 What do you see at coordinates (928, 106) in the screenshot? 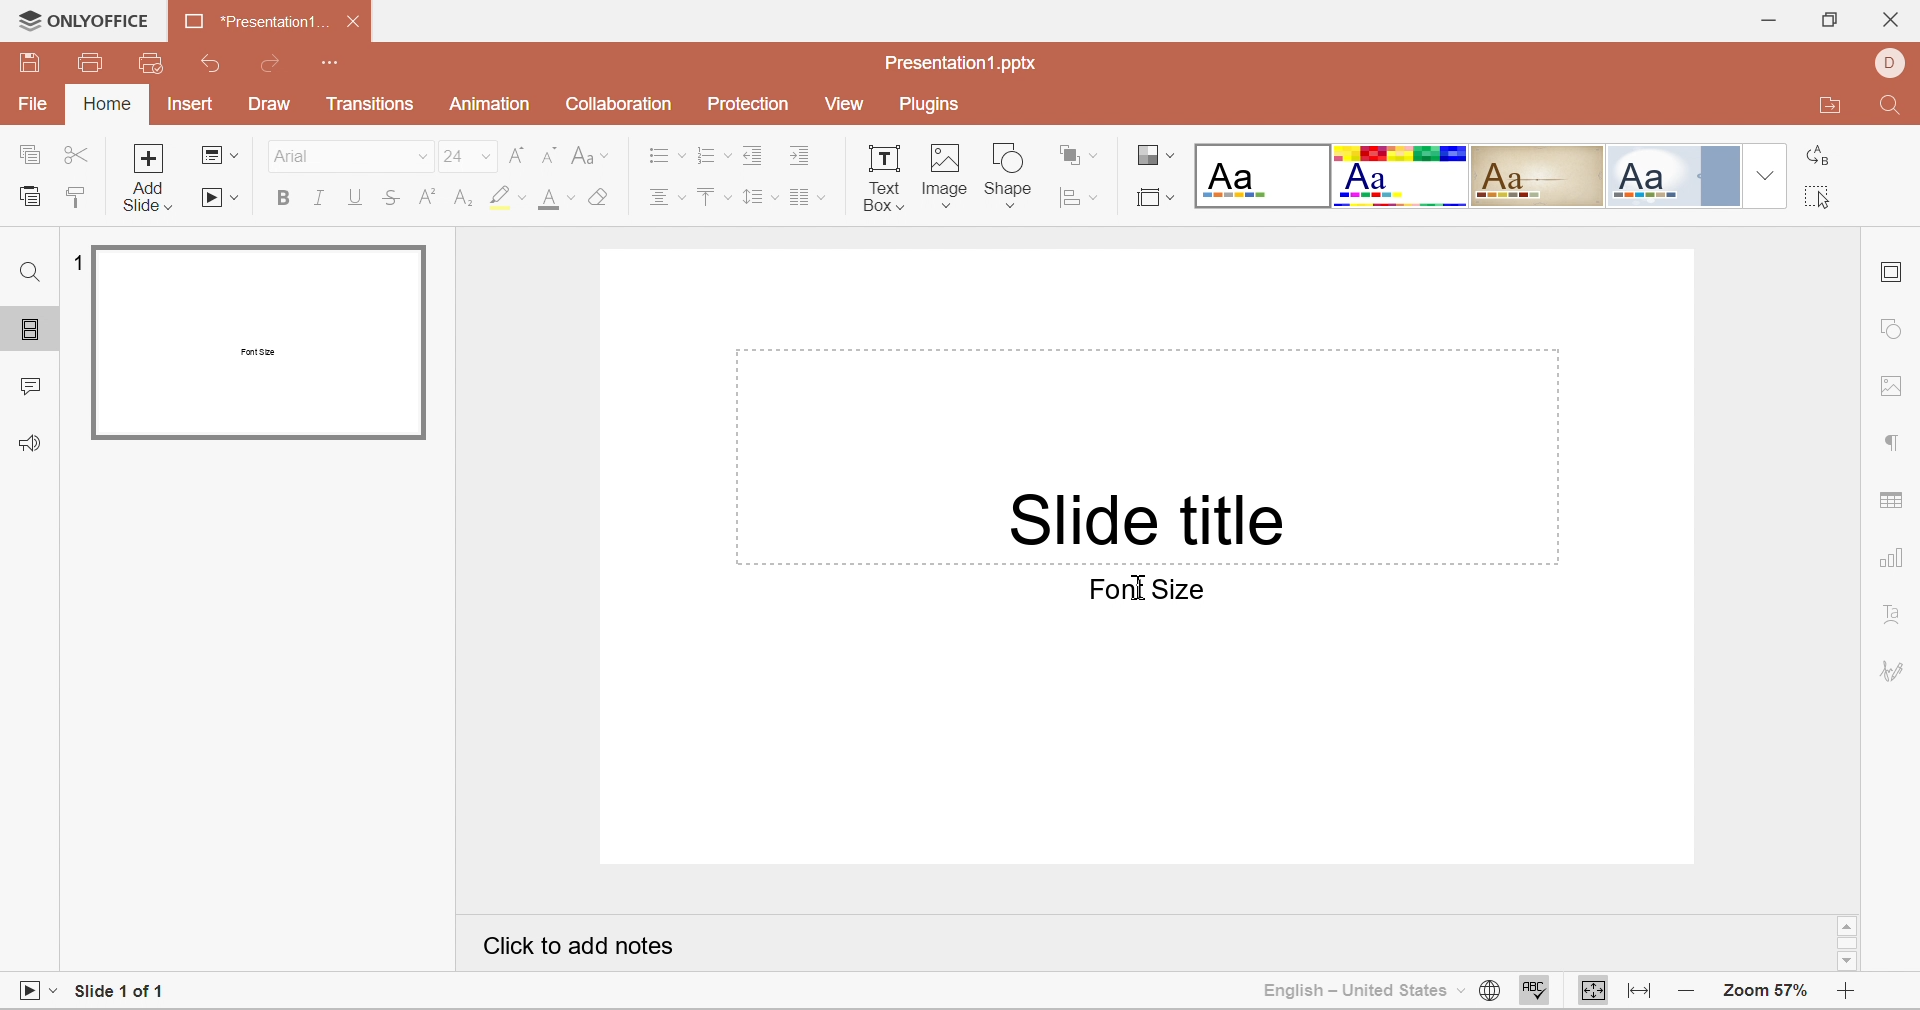
I see `Plugins` at bounding box center [928, 106].